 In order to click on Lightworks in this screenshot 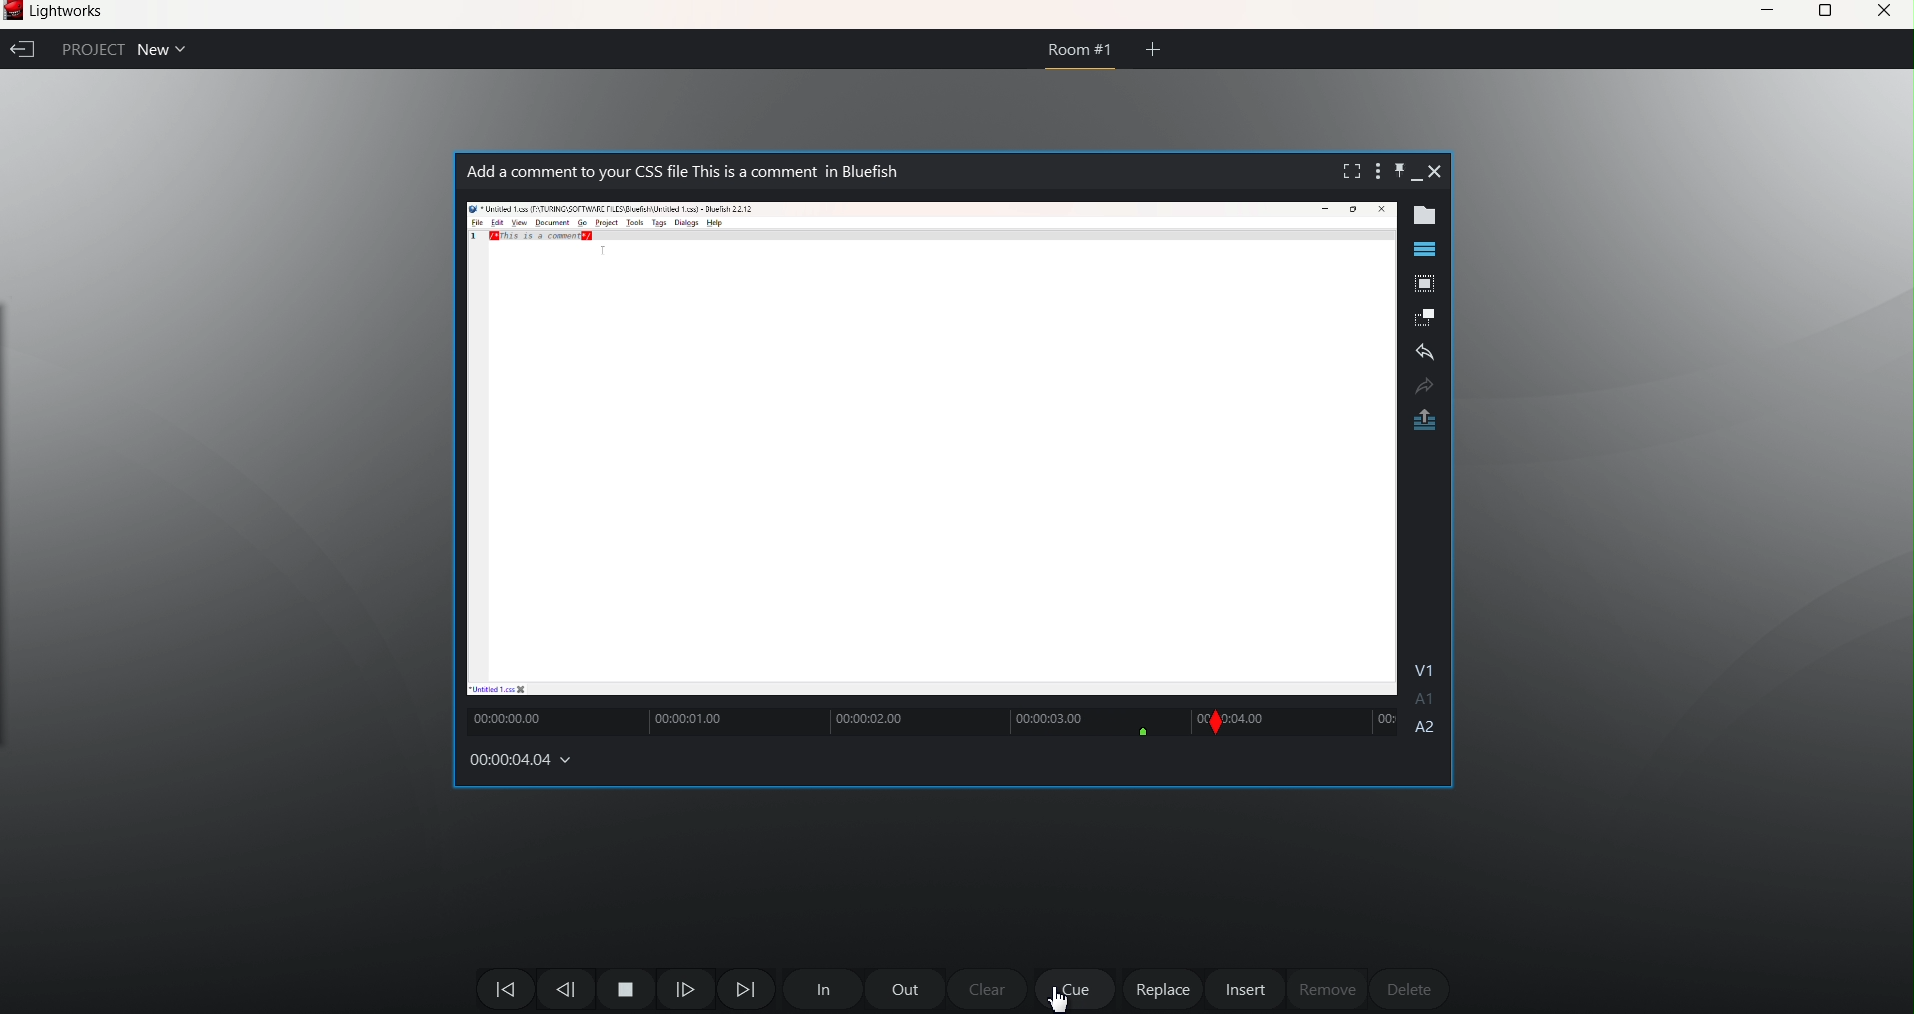, I will do `click(77, 14)`.